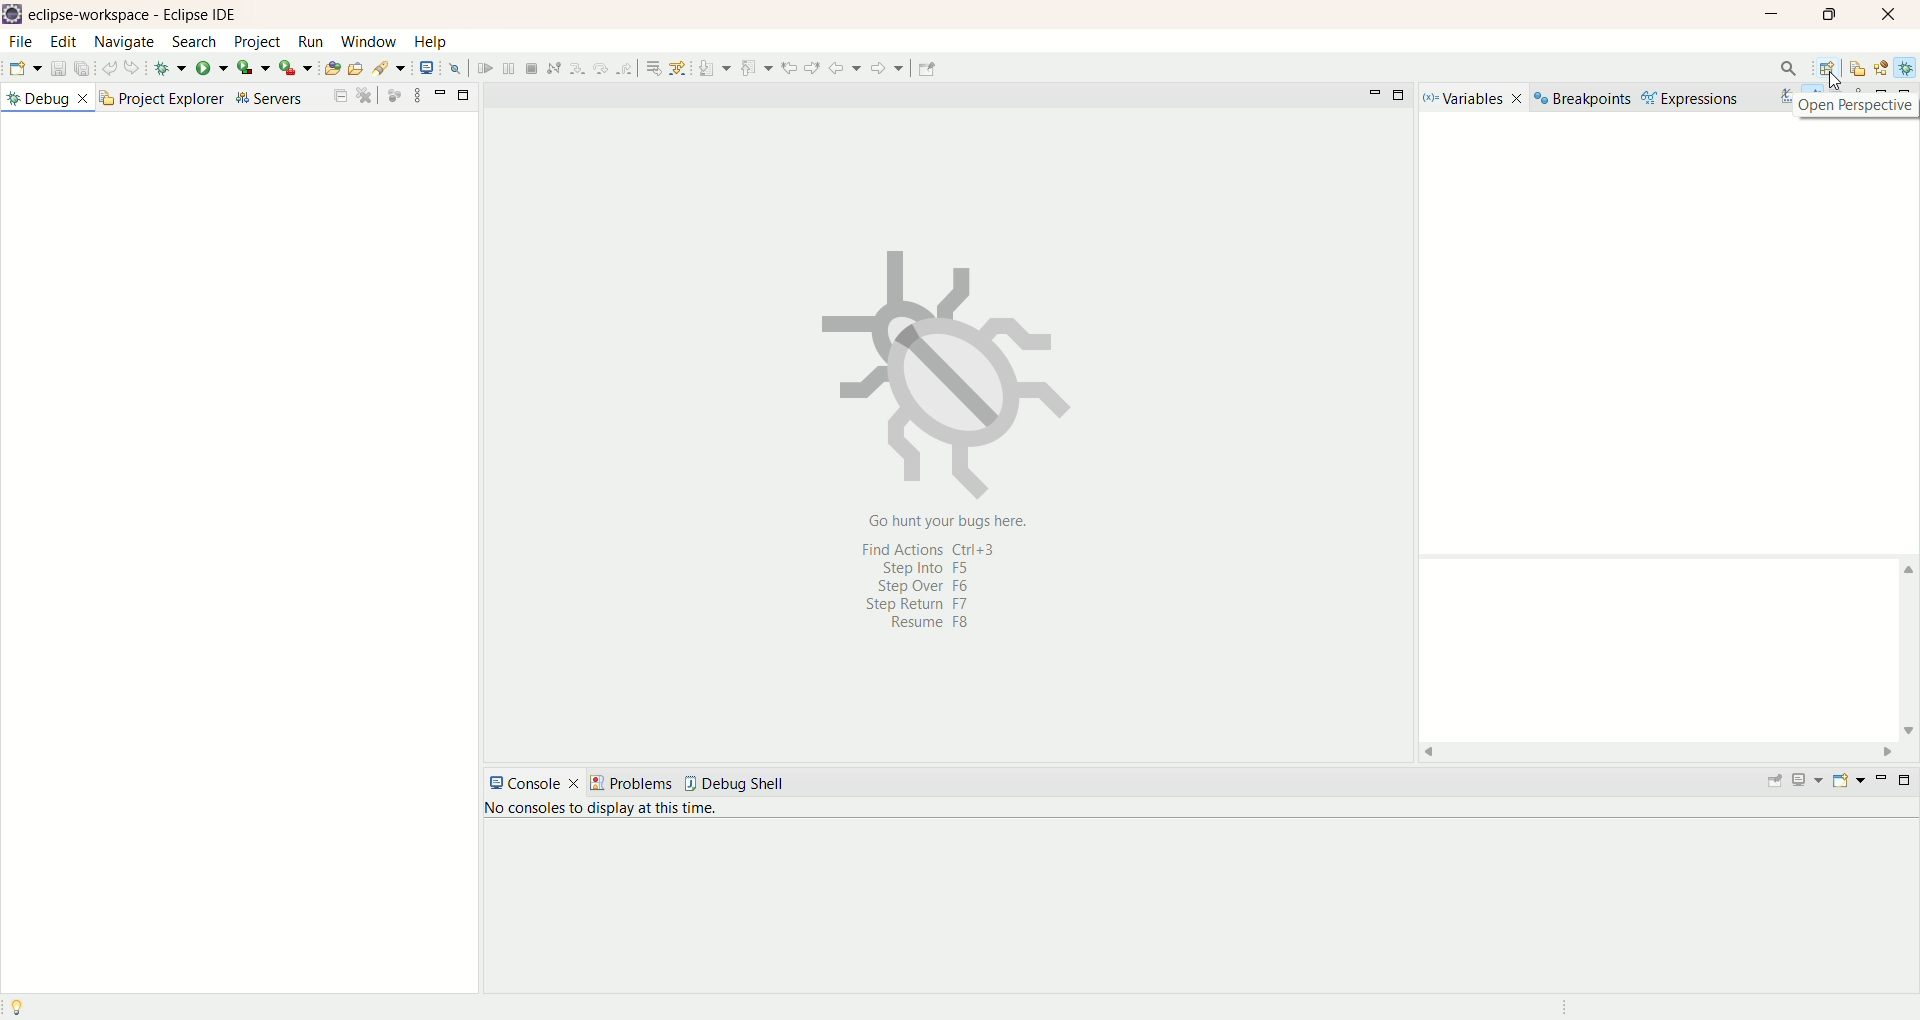  I want to click on run, so click(309, 45).